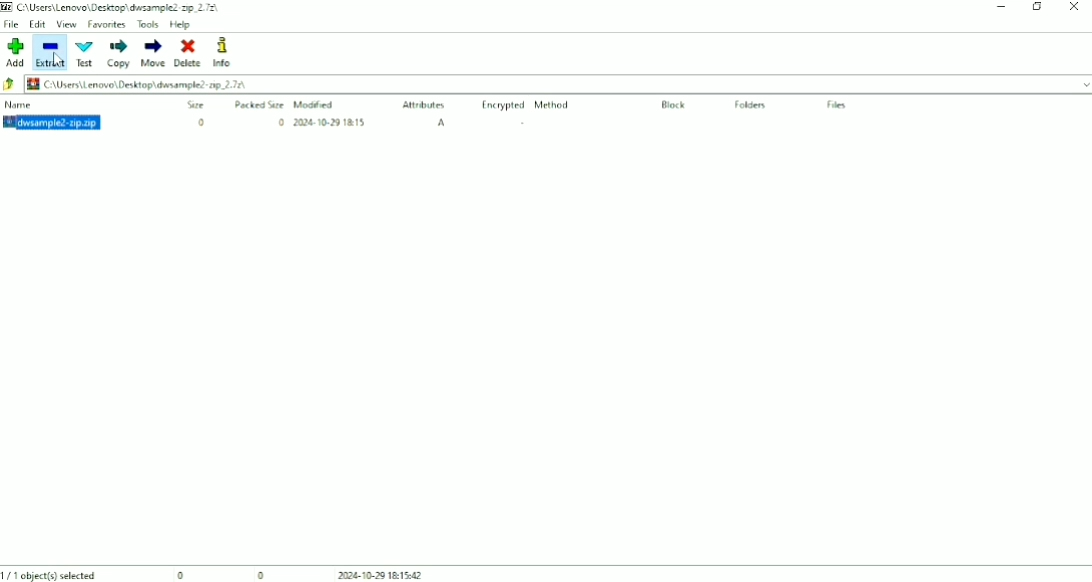 Image resolution: width=1092 pixels, height=582 pixels. Describe the element at coordinates (330, 122) in the screenshot. I see `2024-10-29 18:15` at that location.